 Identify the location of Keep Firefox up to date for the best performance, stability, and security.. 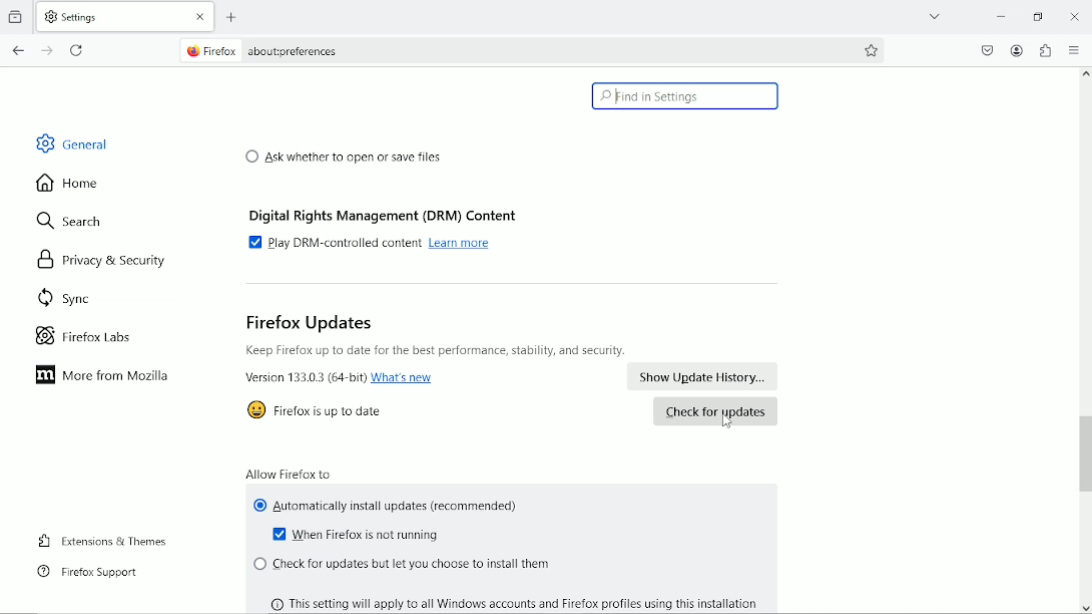
(437, 351).